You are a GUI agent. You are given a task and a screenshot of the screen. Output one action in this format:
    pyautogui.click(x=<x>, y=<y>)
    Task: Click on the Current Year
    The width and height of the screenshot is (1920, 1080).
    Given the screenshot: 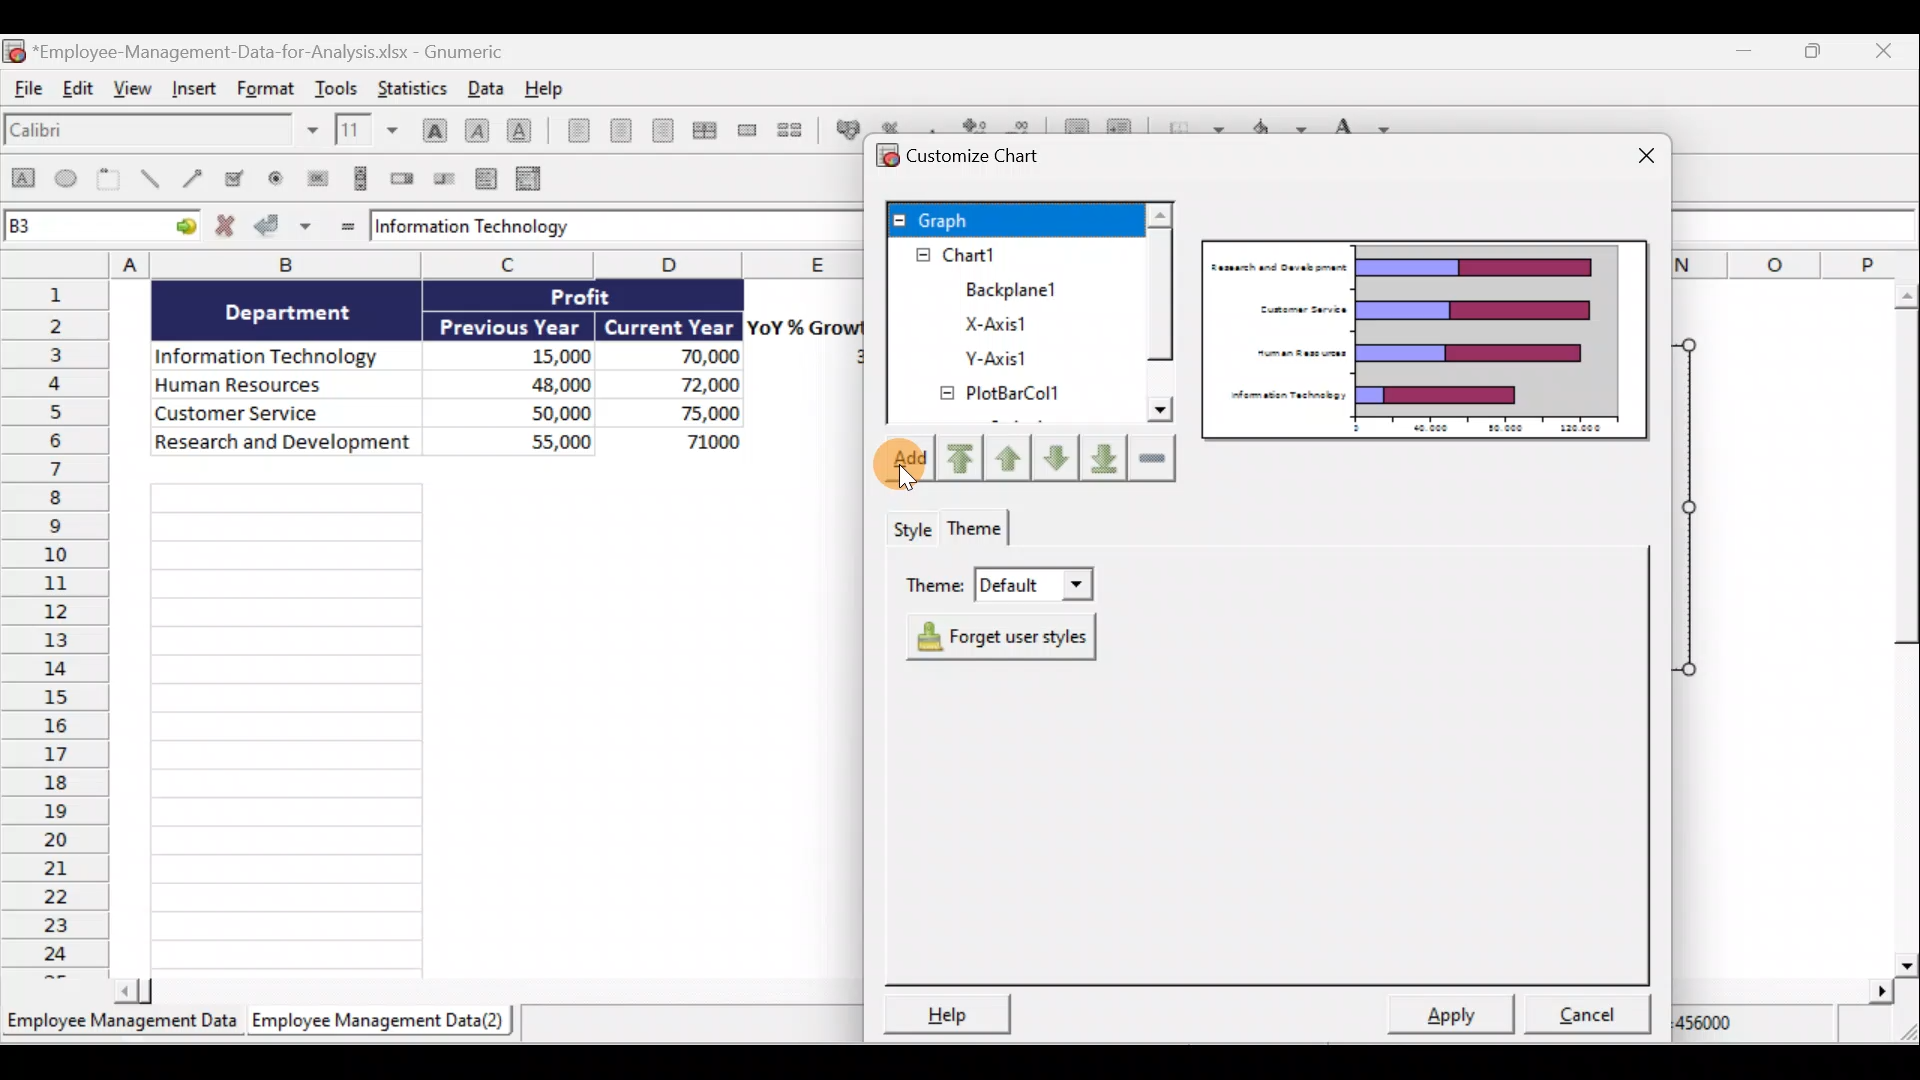 What is the action you would take?
    pyautogui.click(x=670, y=325)
    